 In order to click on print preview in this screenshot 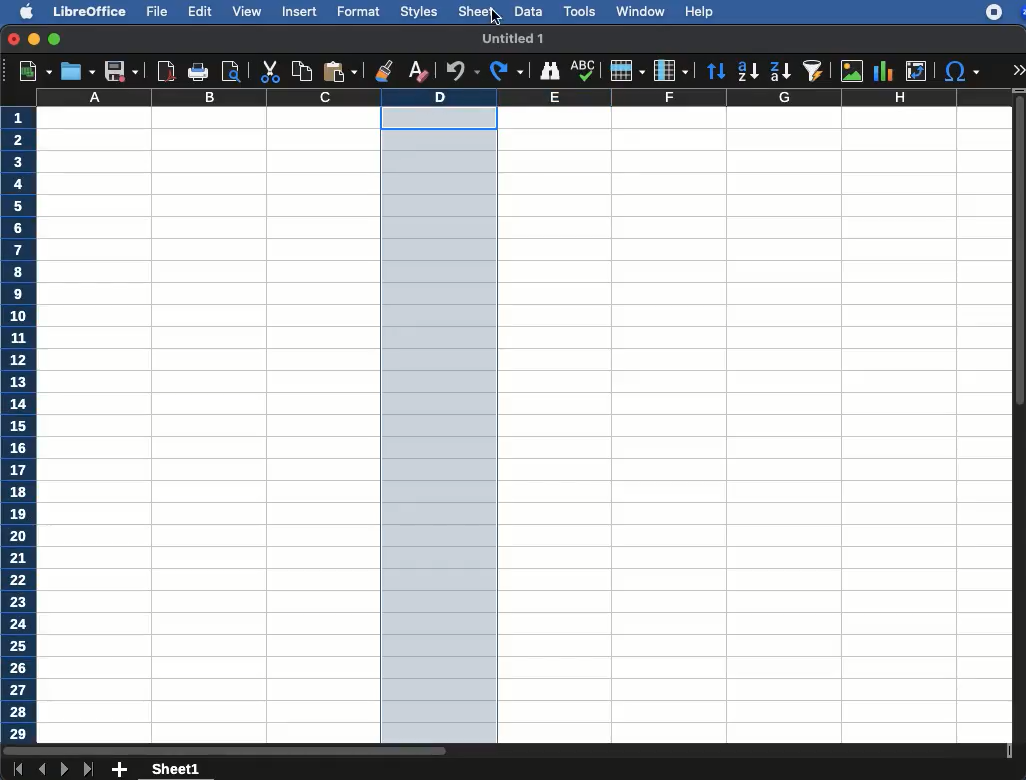, I will do `click(233, 71)`.